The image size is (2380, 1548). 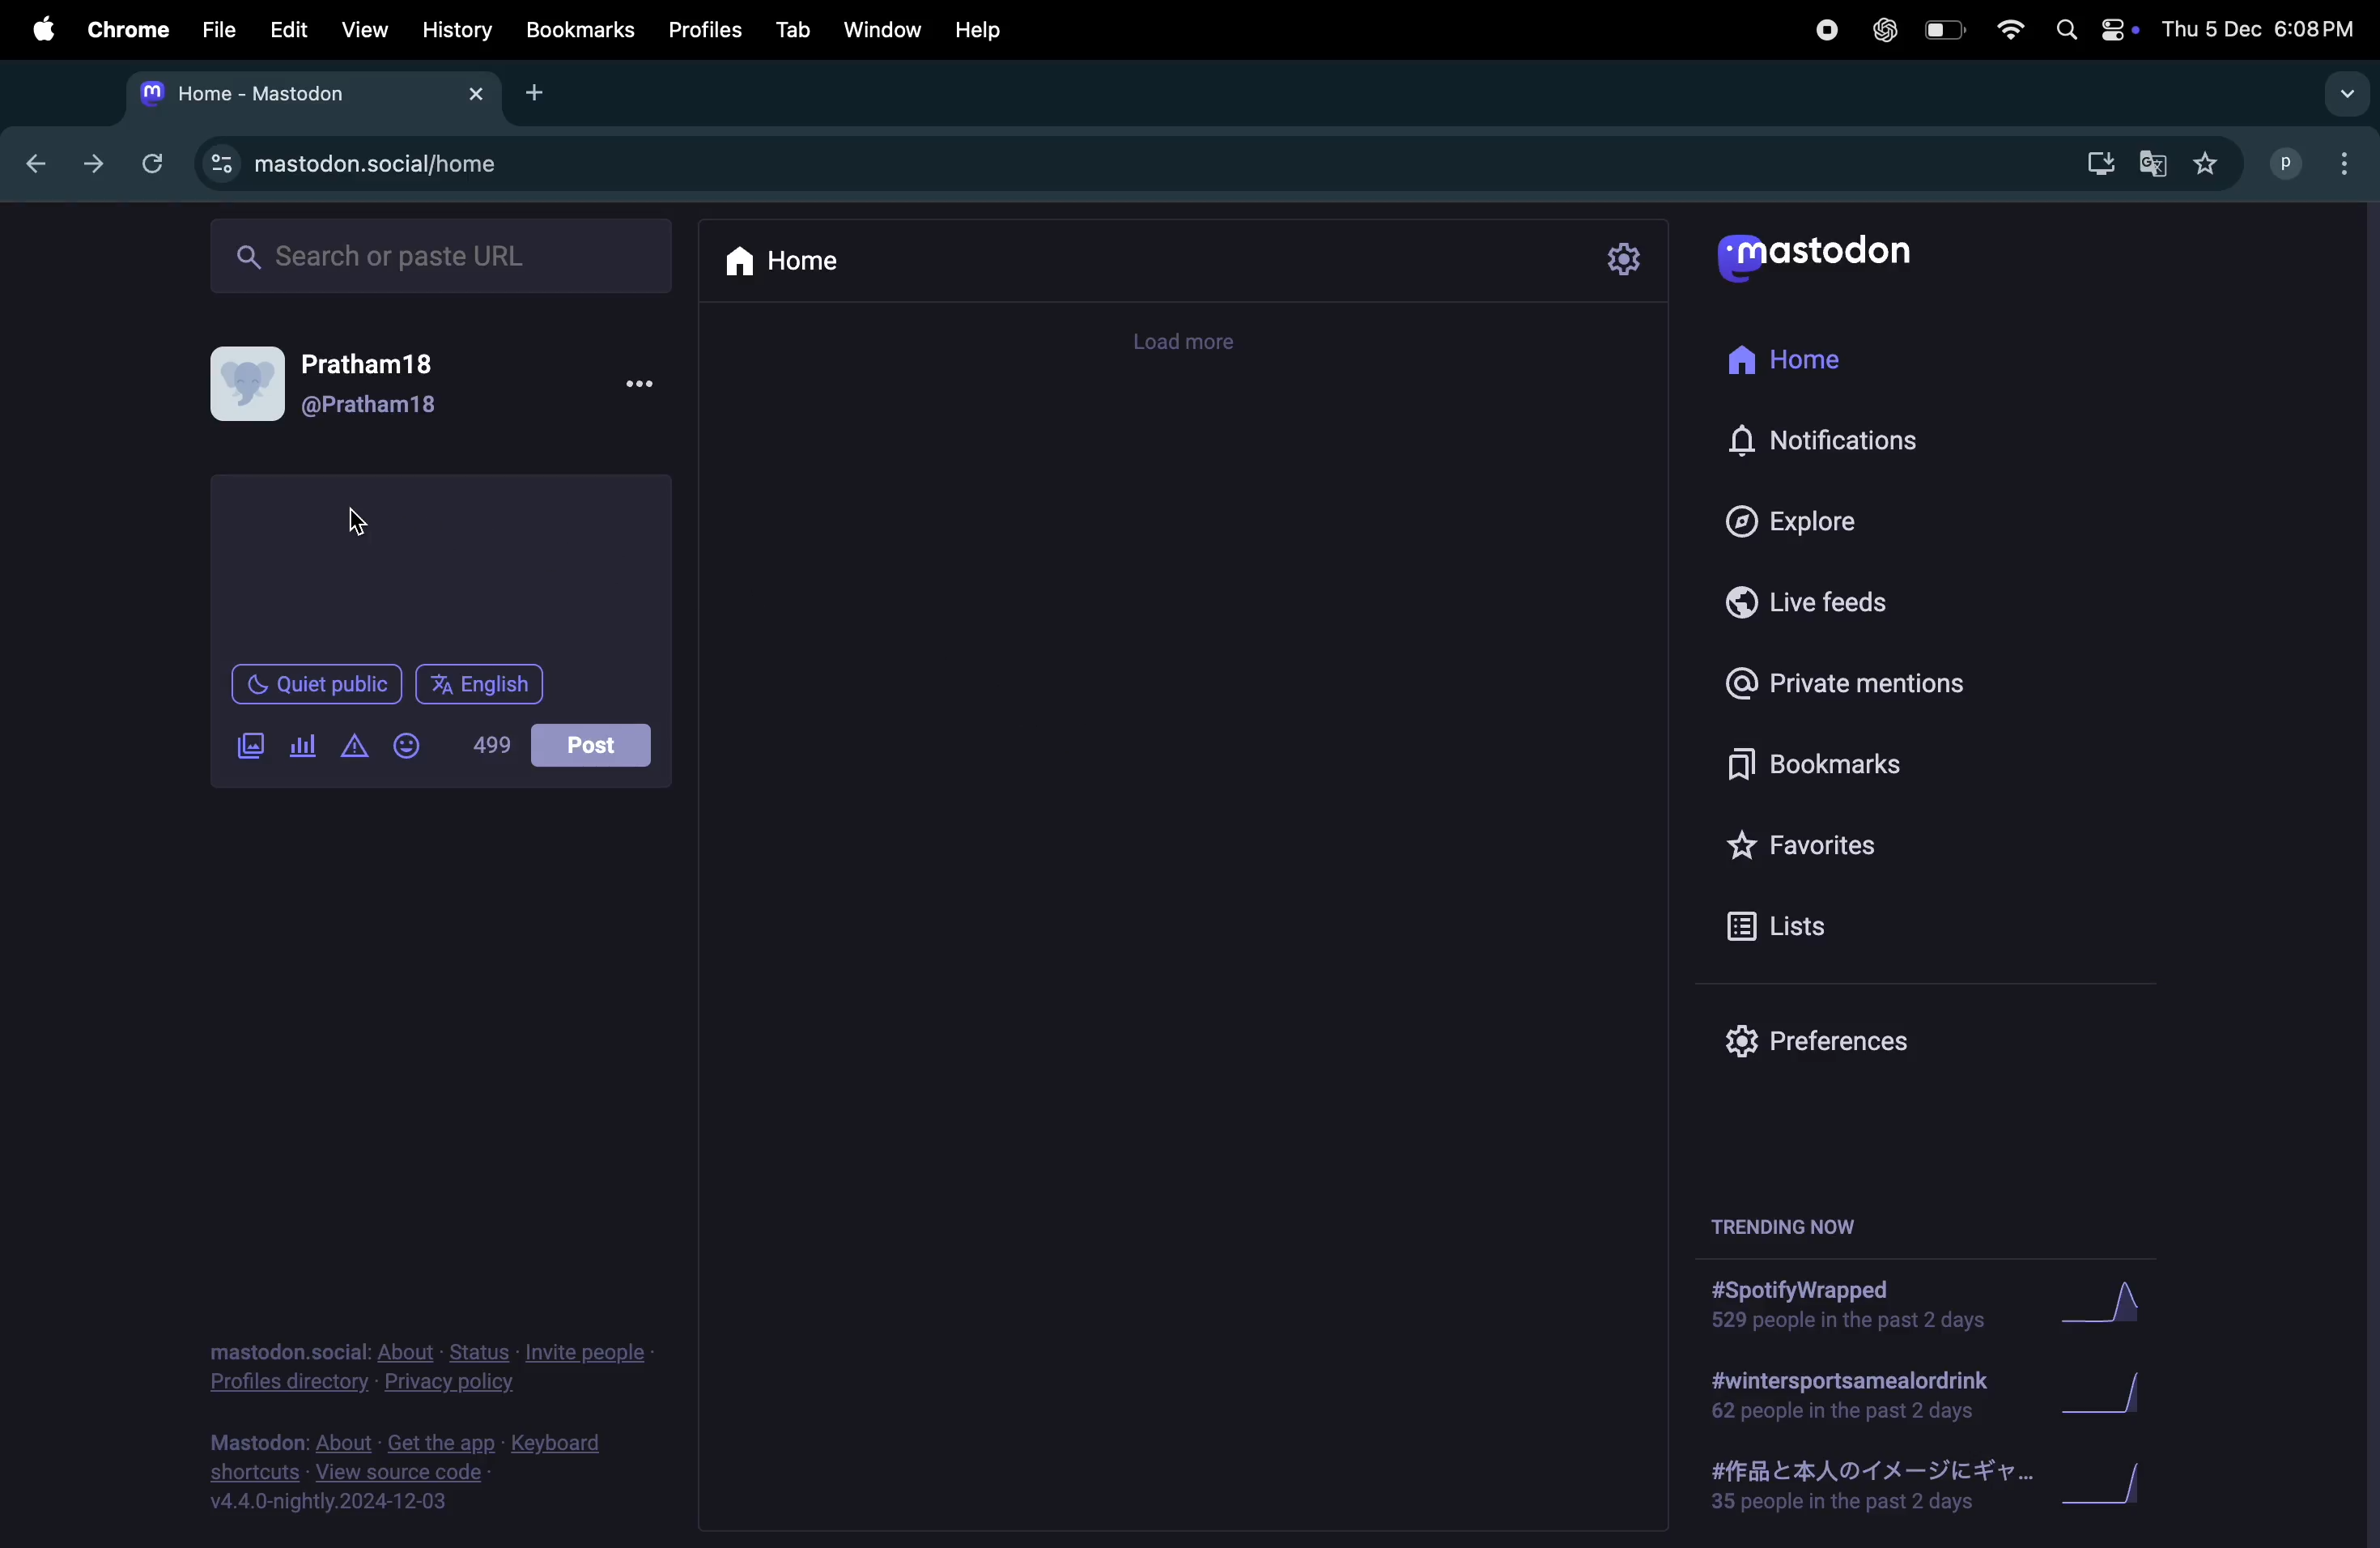 I want to click on alert, so click(x=355, y=746).